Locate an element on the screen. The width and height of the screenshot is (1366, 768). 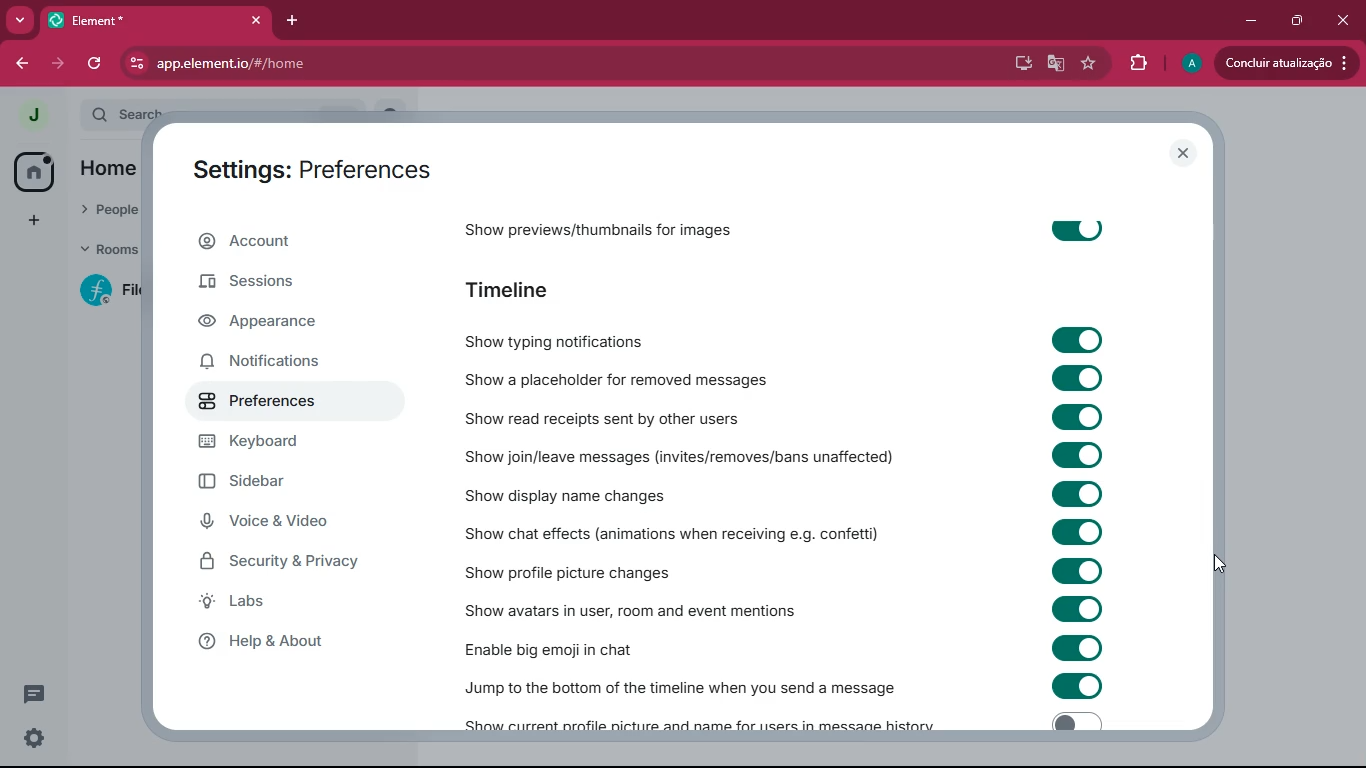
show read receipts sent by other users is located at coordinates (610, 416).